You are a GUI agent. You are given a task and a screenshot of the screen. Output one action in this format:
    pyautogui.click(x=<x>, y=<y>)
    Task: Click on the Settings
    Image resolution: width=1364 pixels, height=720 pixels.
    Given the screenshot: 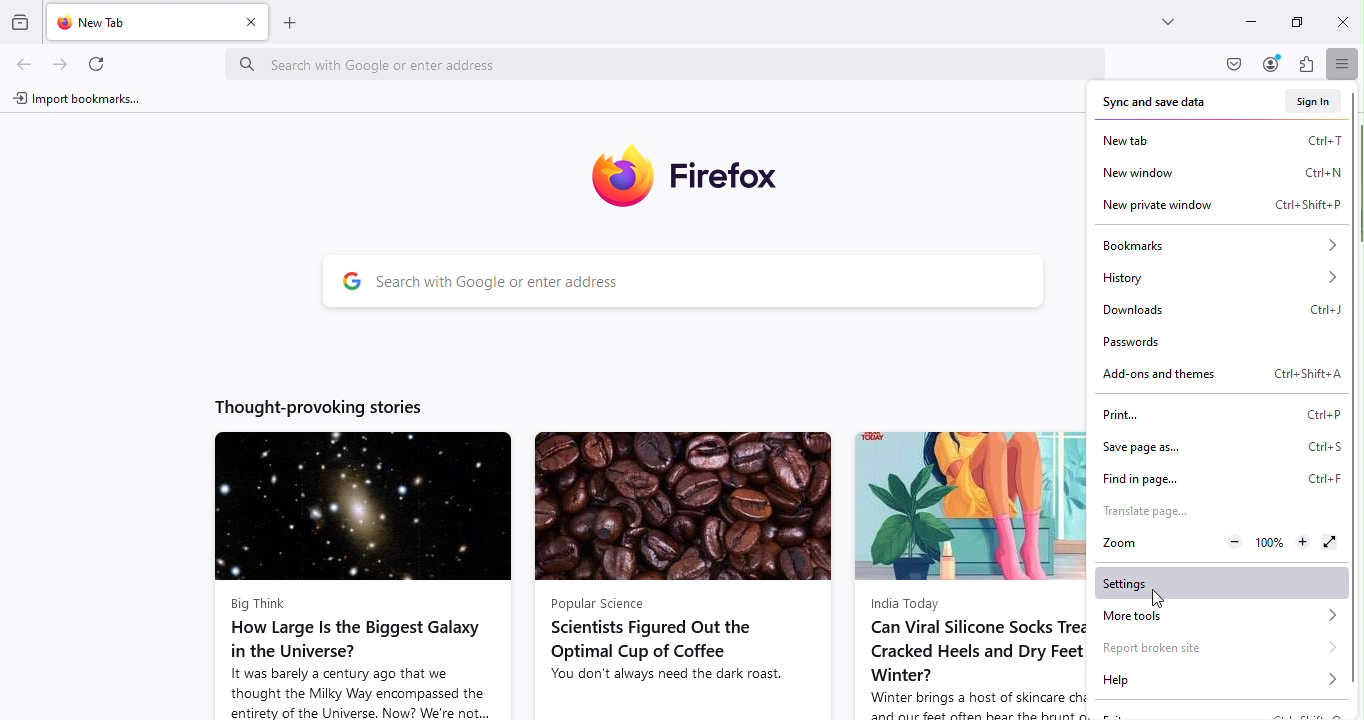 What is the action you would take?
    pyautogui.click(x=1225, y=584)
    